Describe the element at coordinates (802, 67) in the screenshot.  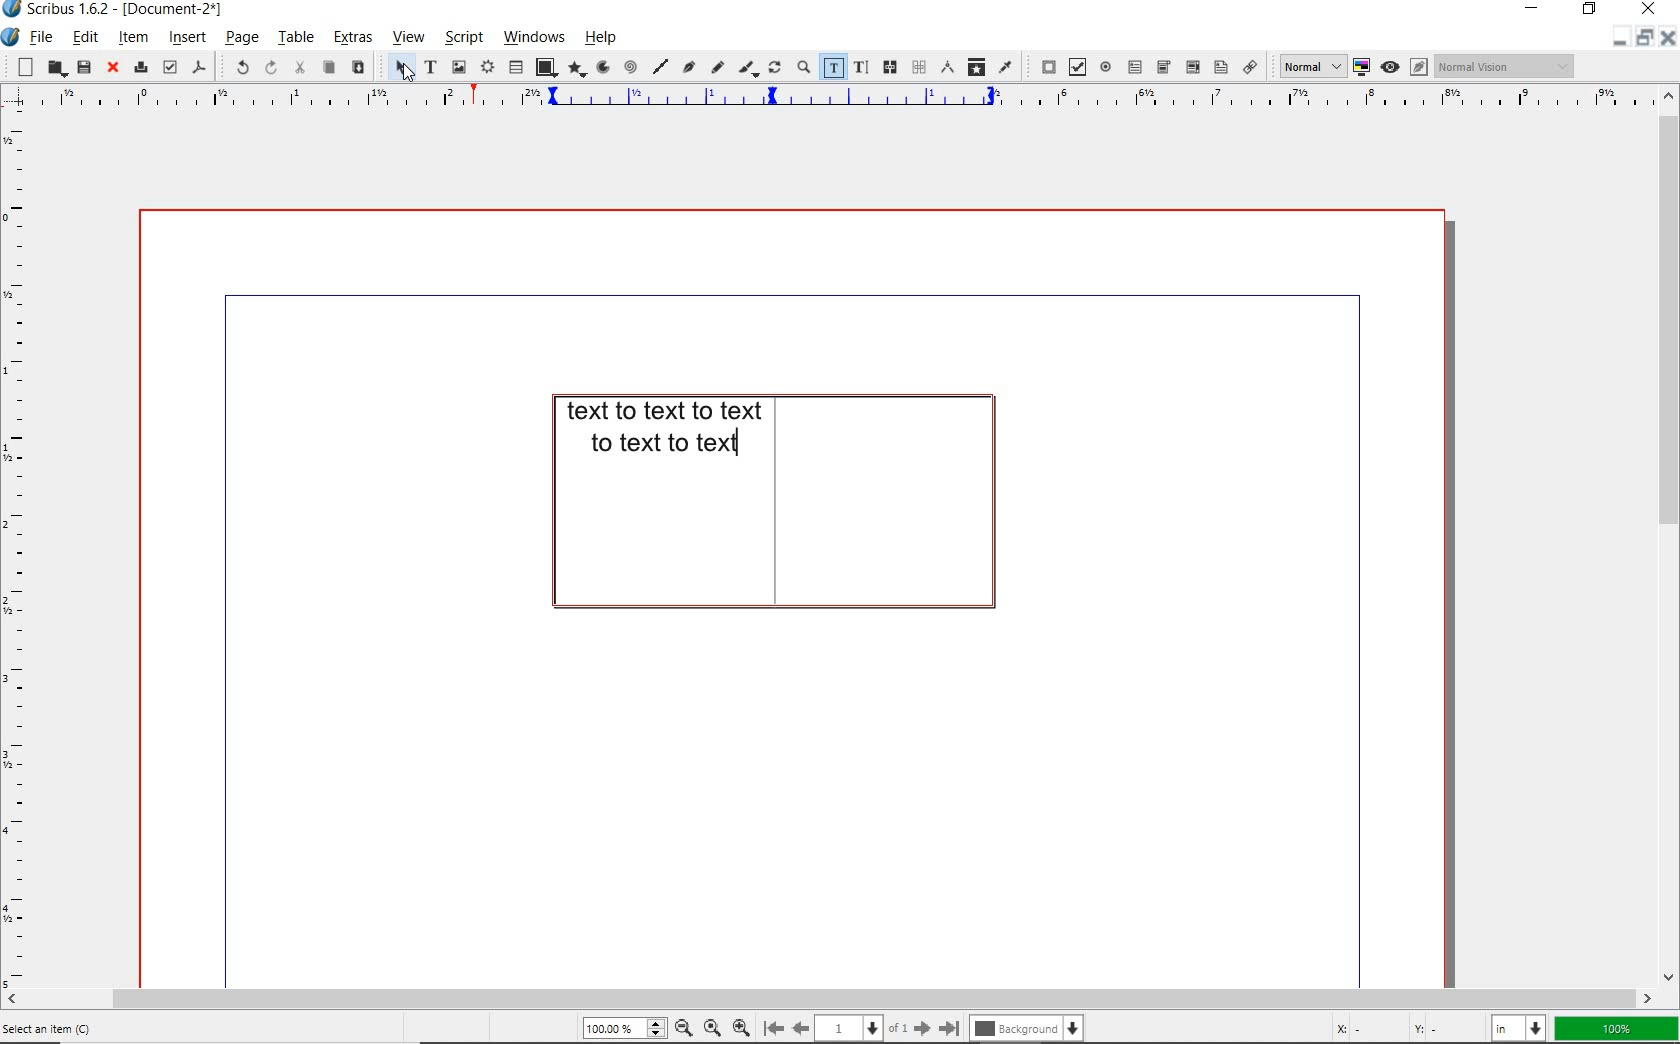
I see `zoom in or zoom out` at that location.